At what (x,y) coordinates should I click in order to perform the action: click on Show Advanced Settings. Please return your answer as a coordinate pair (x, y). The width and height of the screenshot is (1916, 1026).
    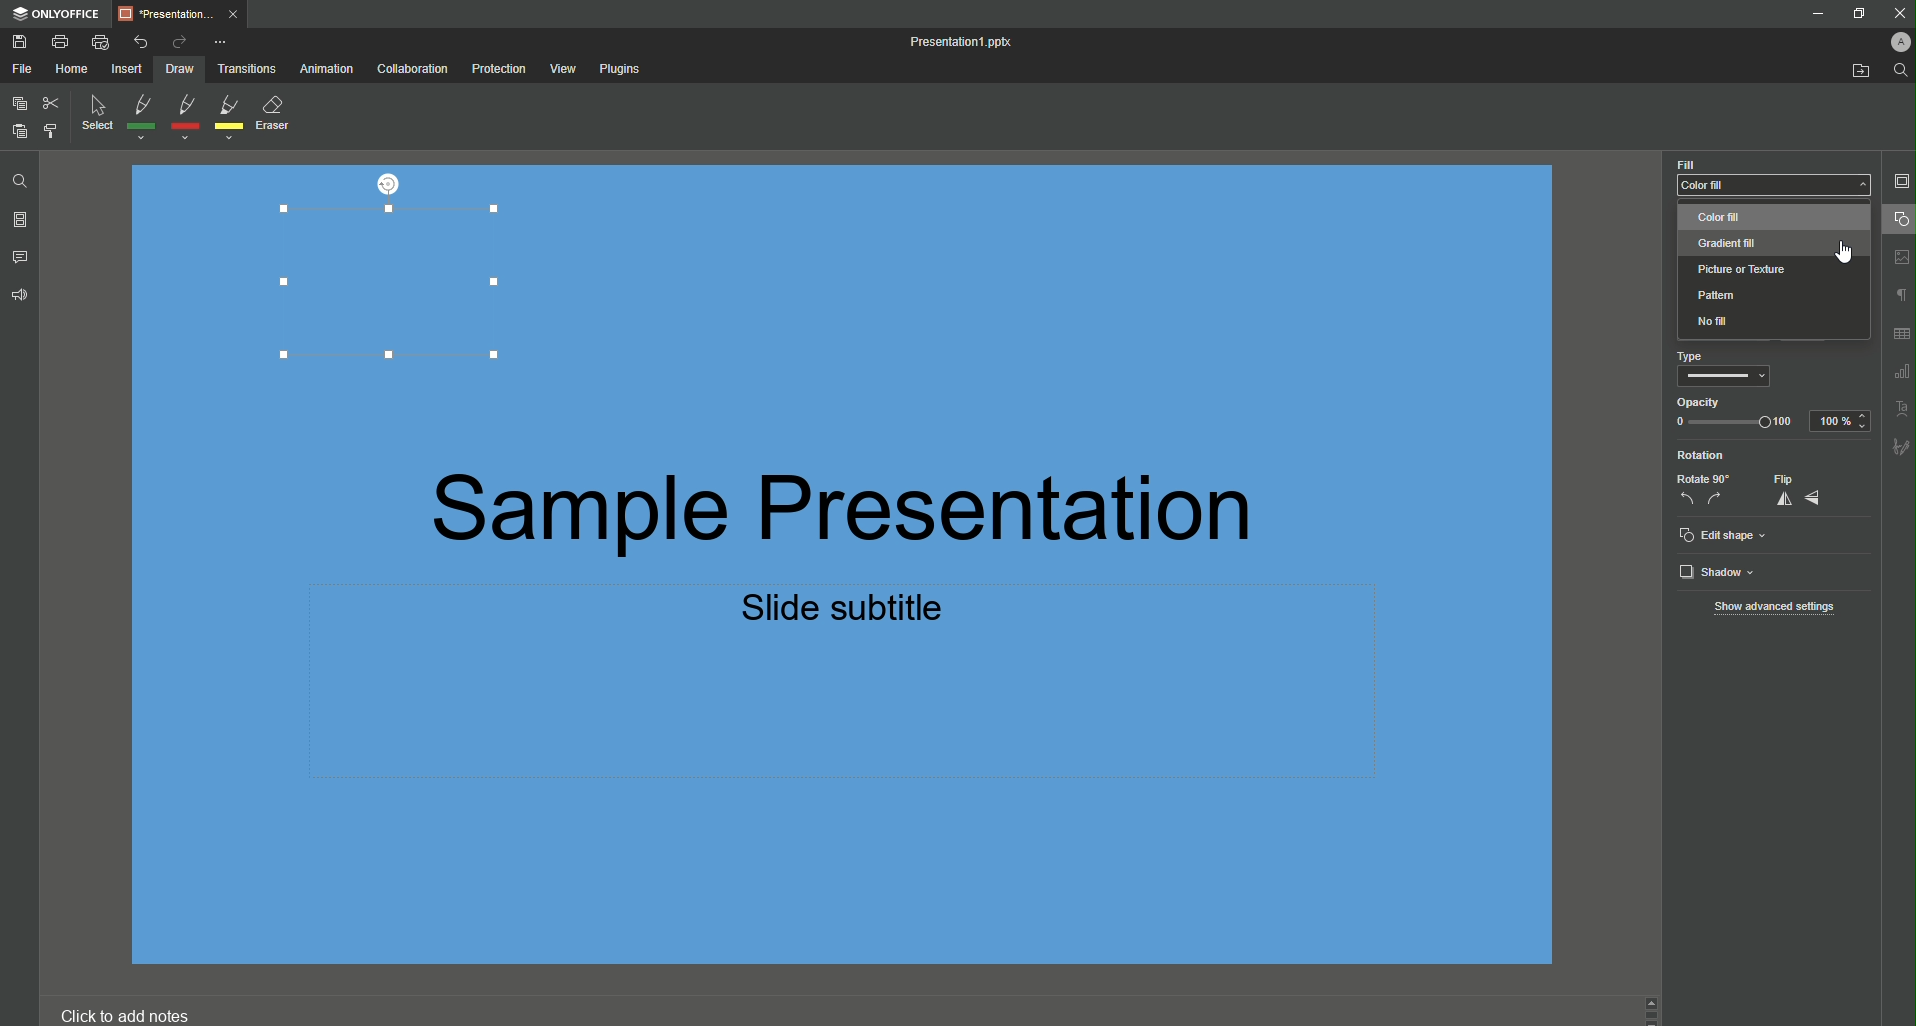
    Looking at the image, I should click on (1778, 609).